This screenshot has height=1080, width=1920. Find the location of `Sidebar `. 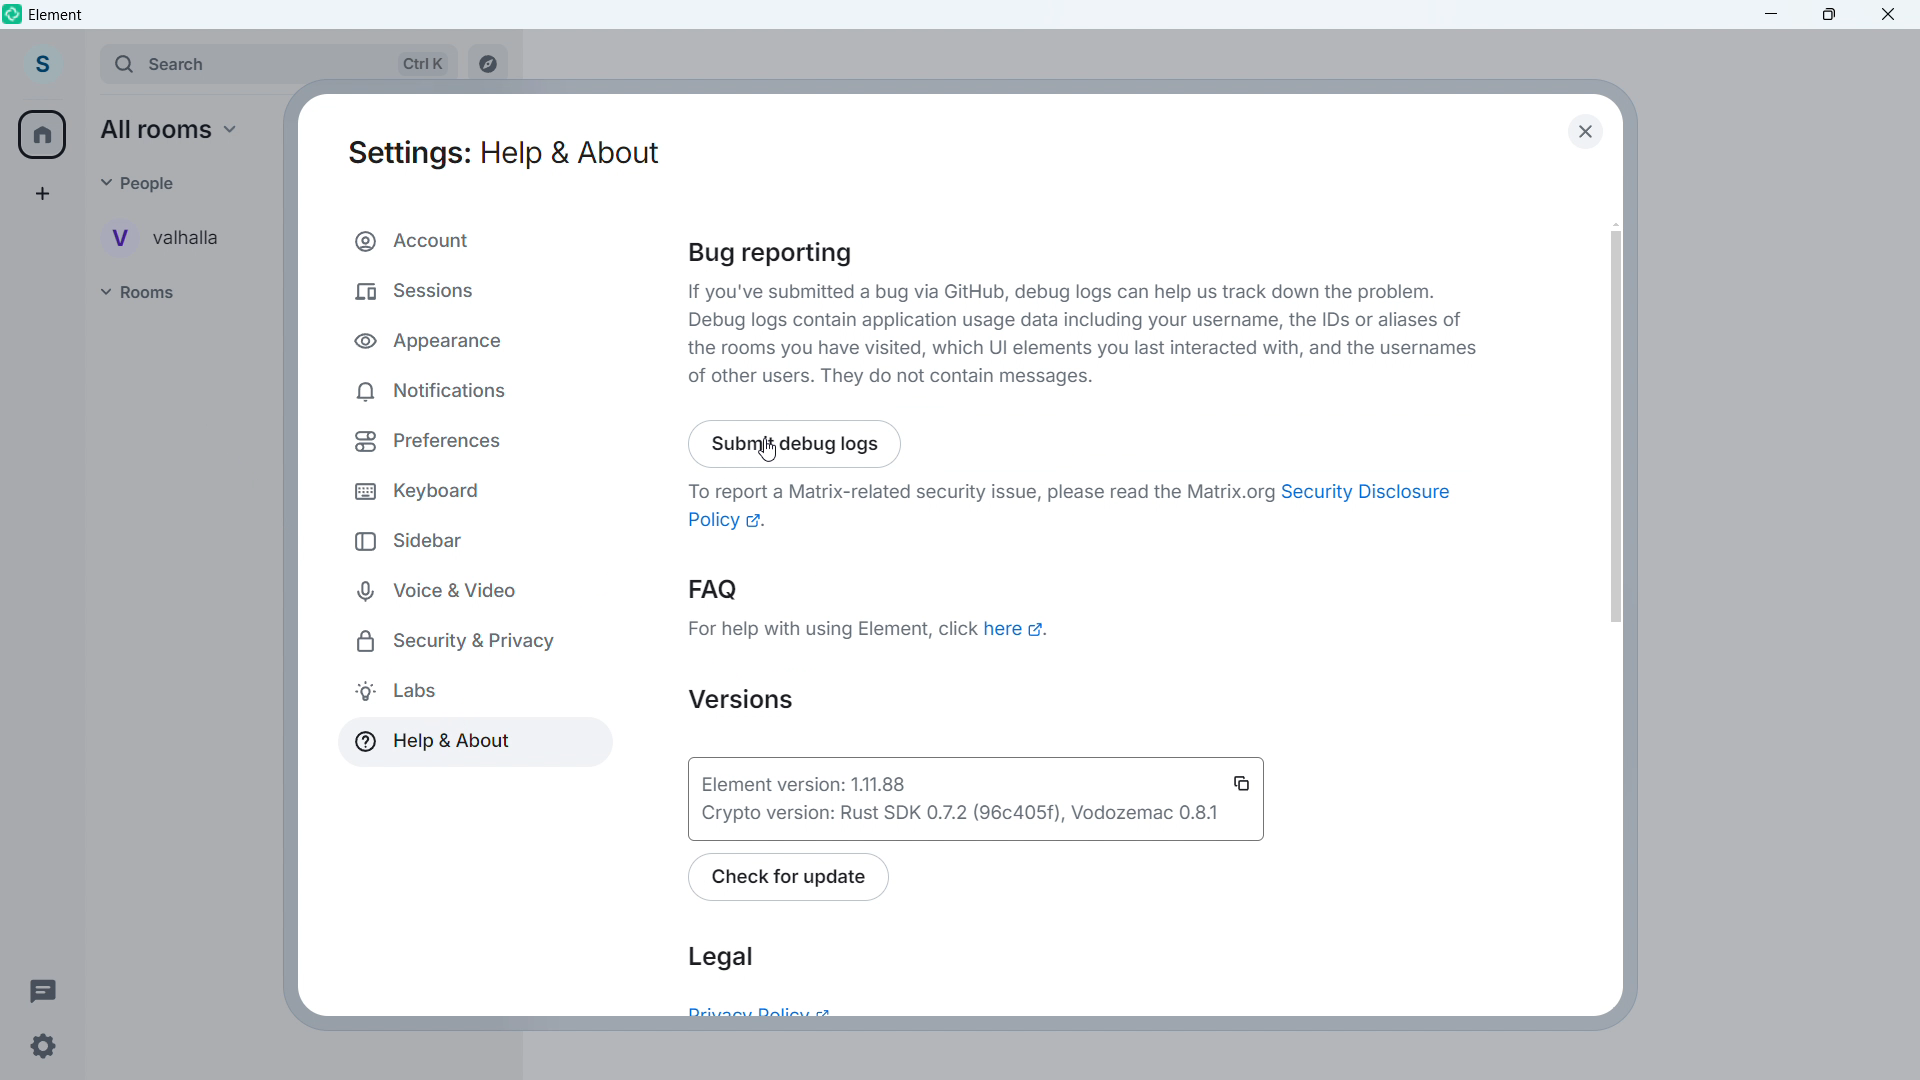

Sidebar  is located at coordinates (402, 543).